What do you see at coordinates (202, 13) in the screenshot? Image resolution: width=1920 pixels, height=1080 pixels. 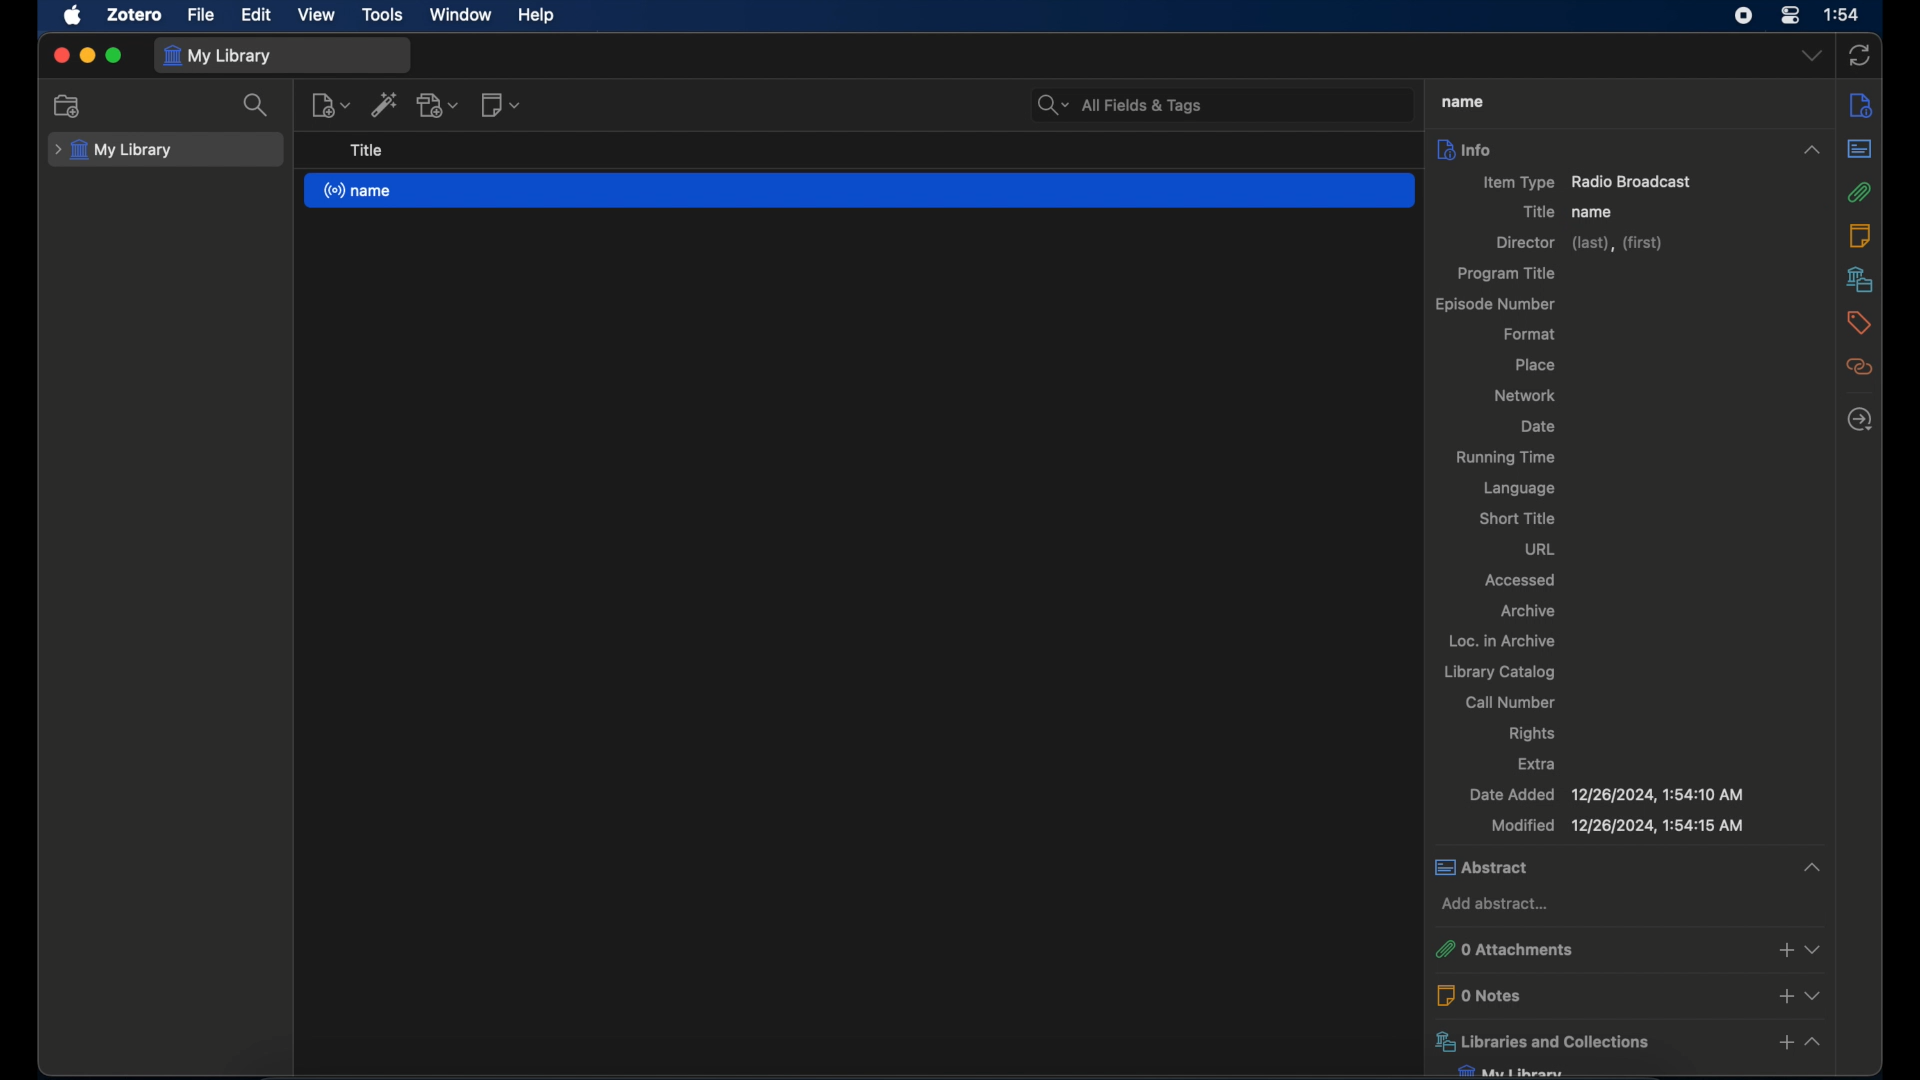 I see `file` at bounding box center [202, 13].